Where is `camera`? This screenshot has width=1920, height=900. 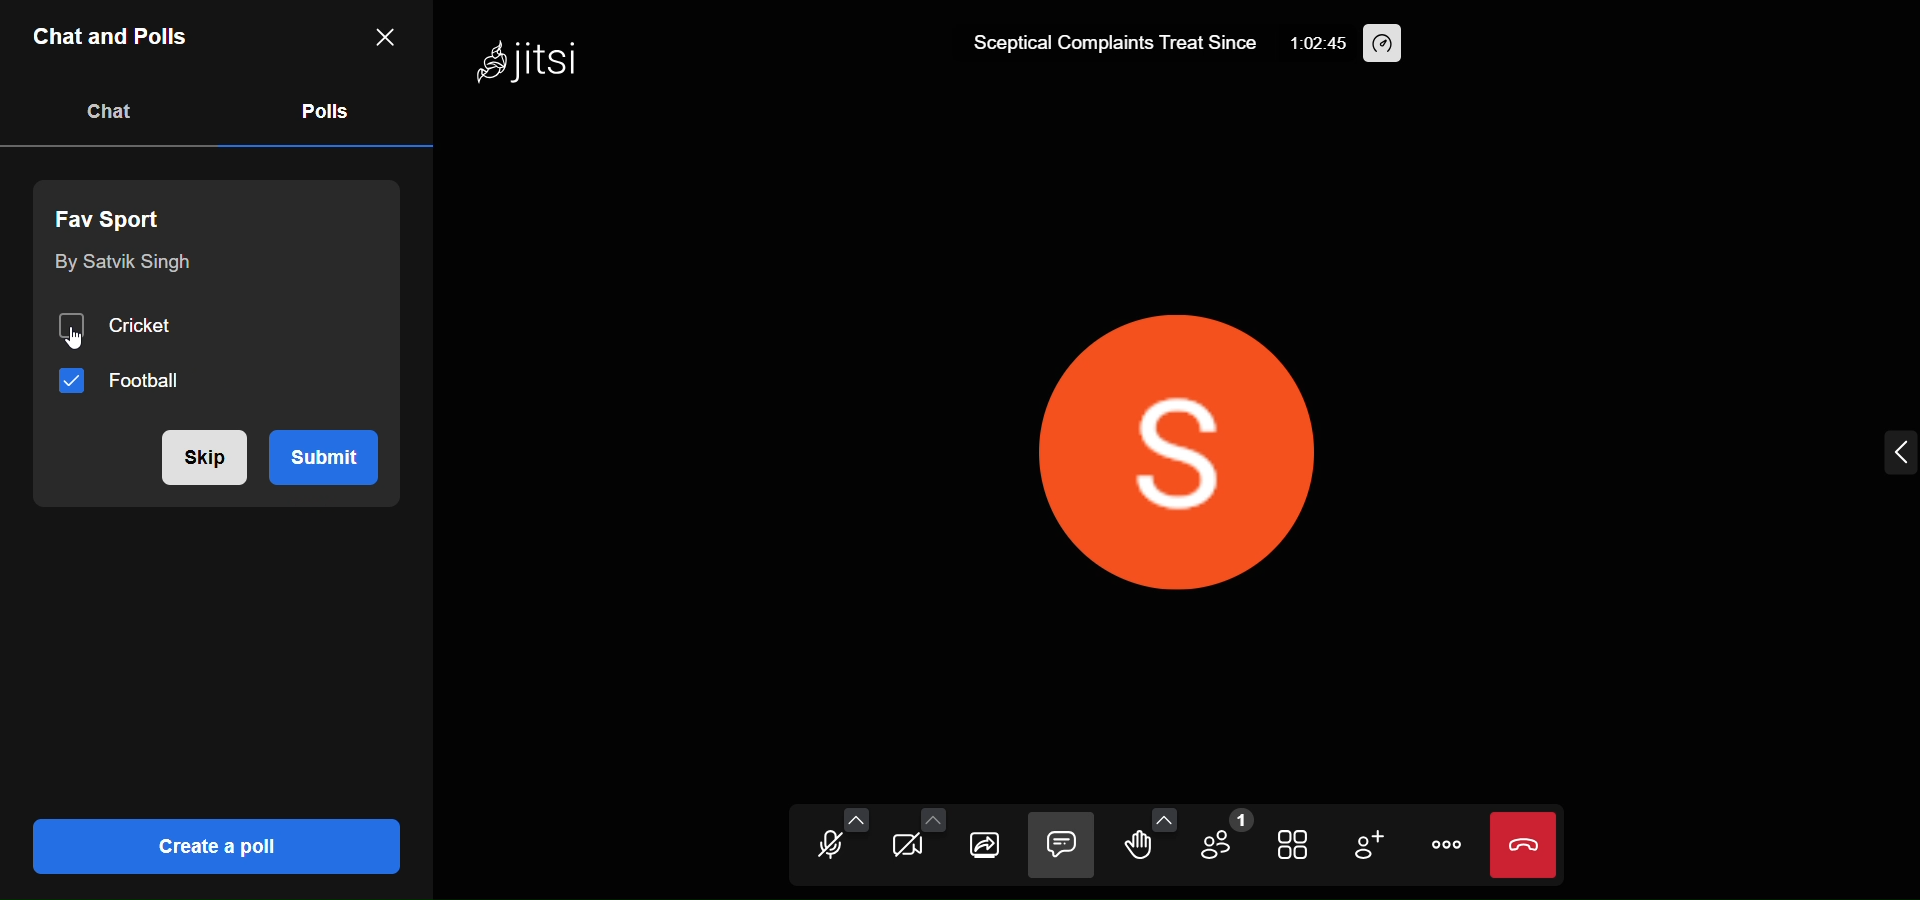 camera is located at coordinates (901, 849).